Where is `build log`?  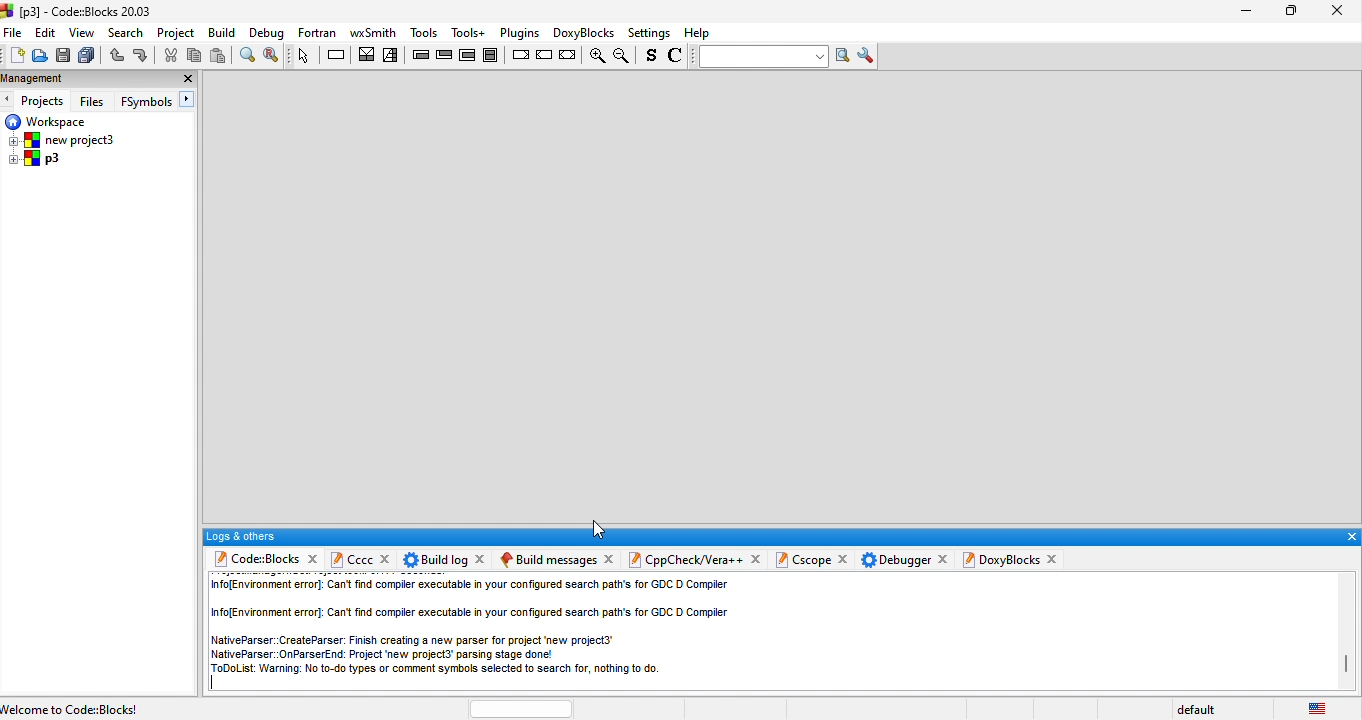
build log is located at coordinates (433, 559).